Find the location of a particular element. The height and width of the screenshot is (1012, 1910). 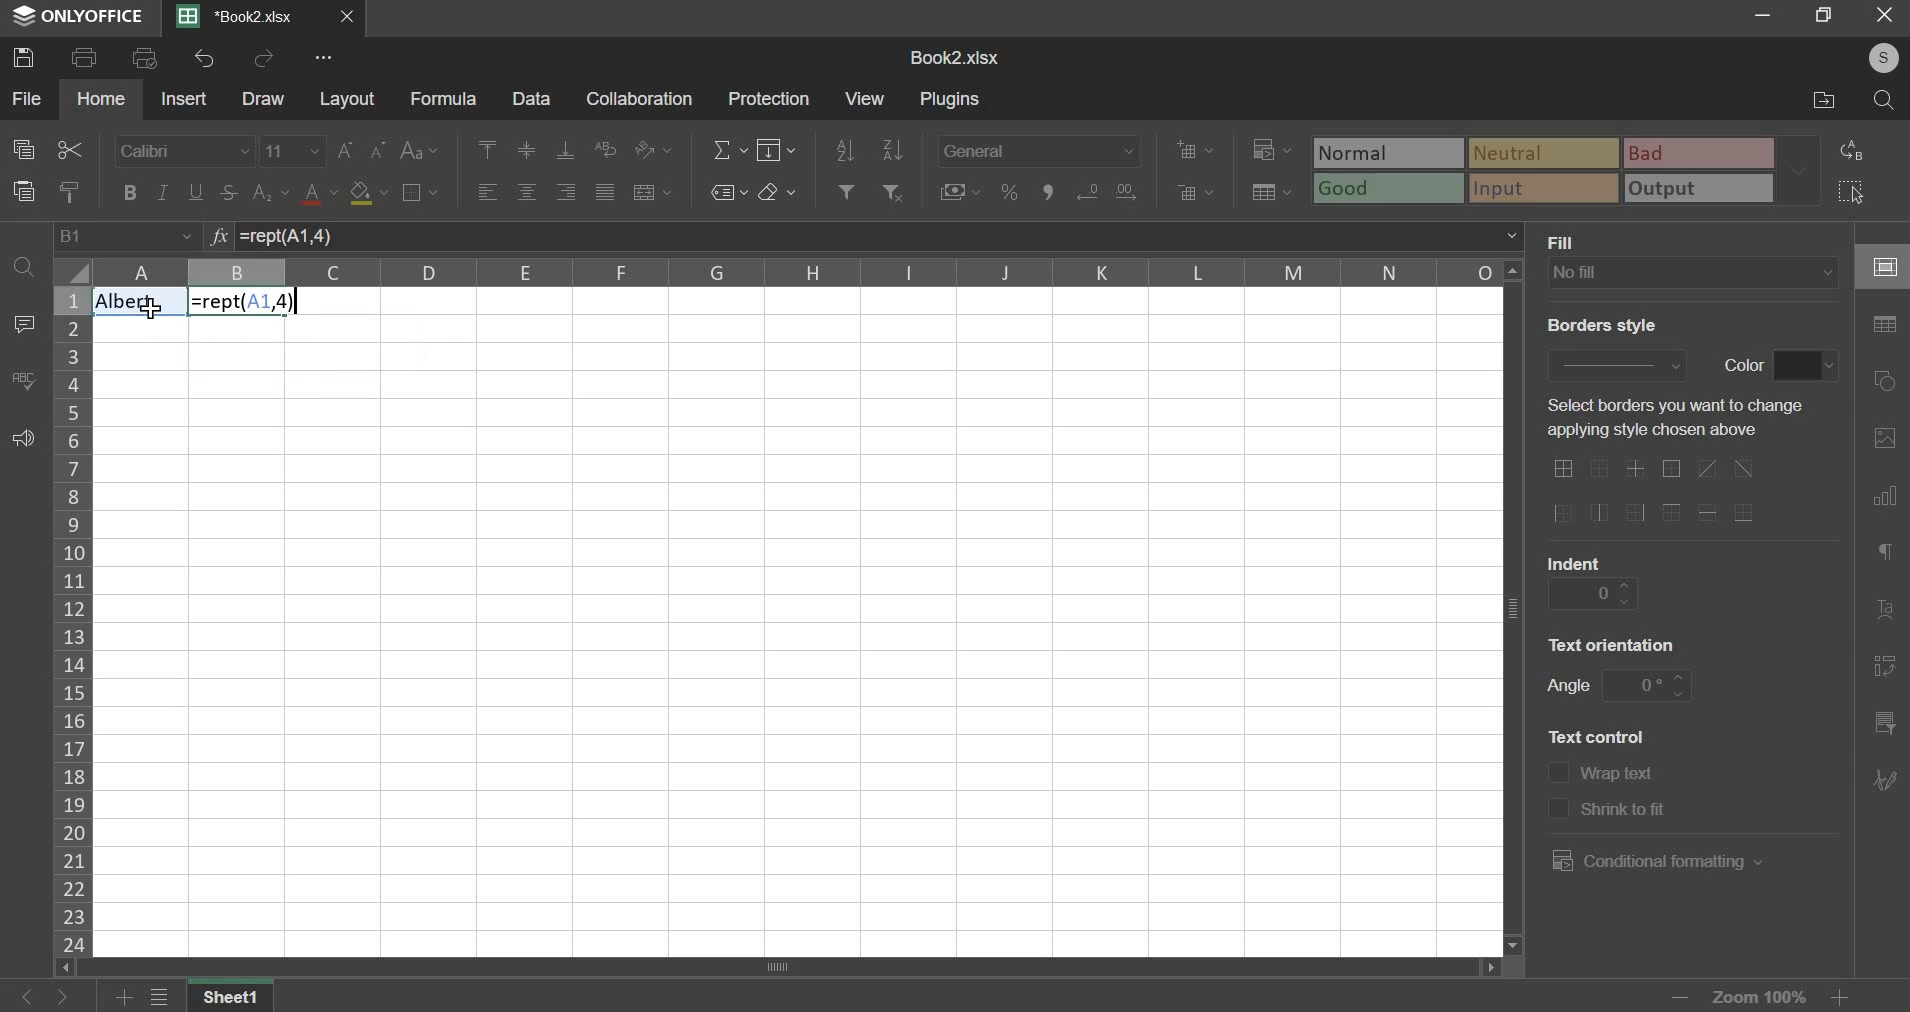

sort ascending is located at coordinates (845, 150).